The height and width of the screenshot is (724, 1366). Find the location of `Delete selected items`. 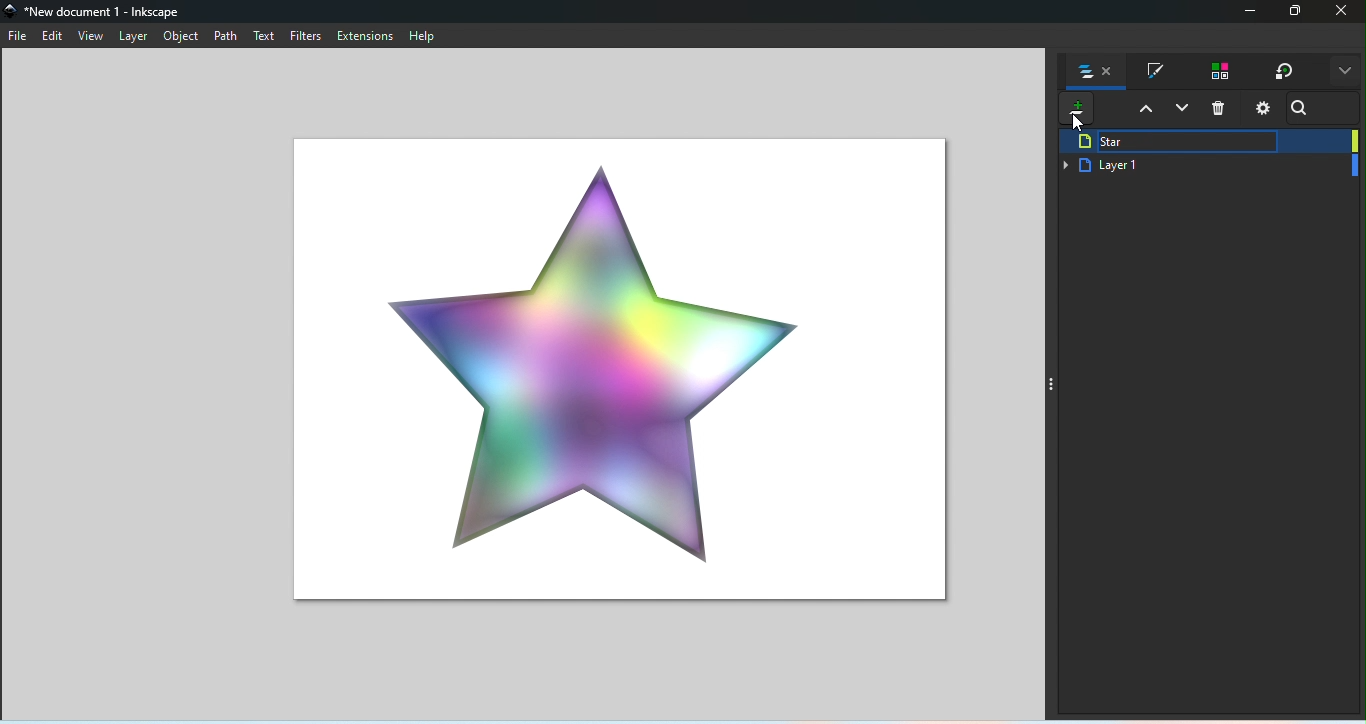

Delete selected items is located at coordinates (1222, 109).